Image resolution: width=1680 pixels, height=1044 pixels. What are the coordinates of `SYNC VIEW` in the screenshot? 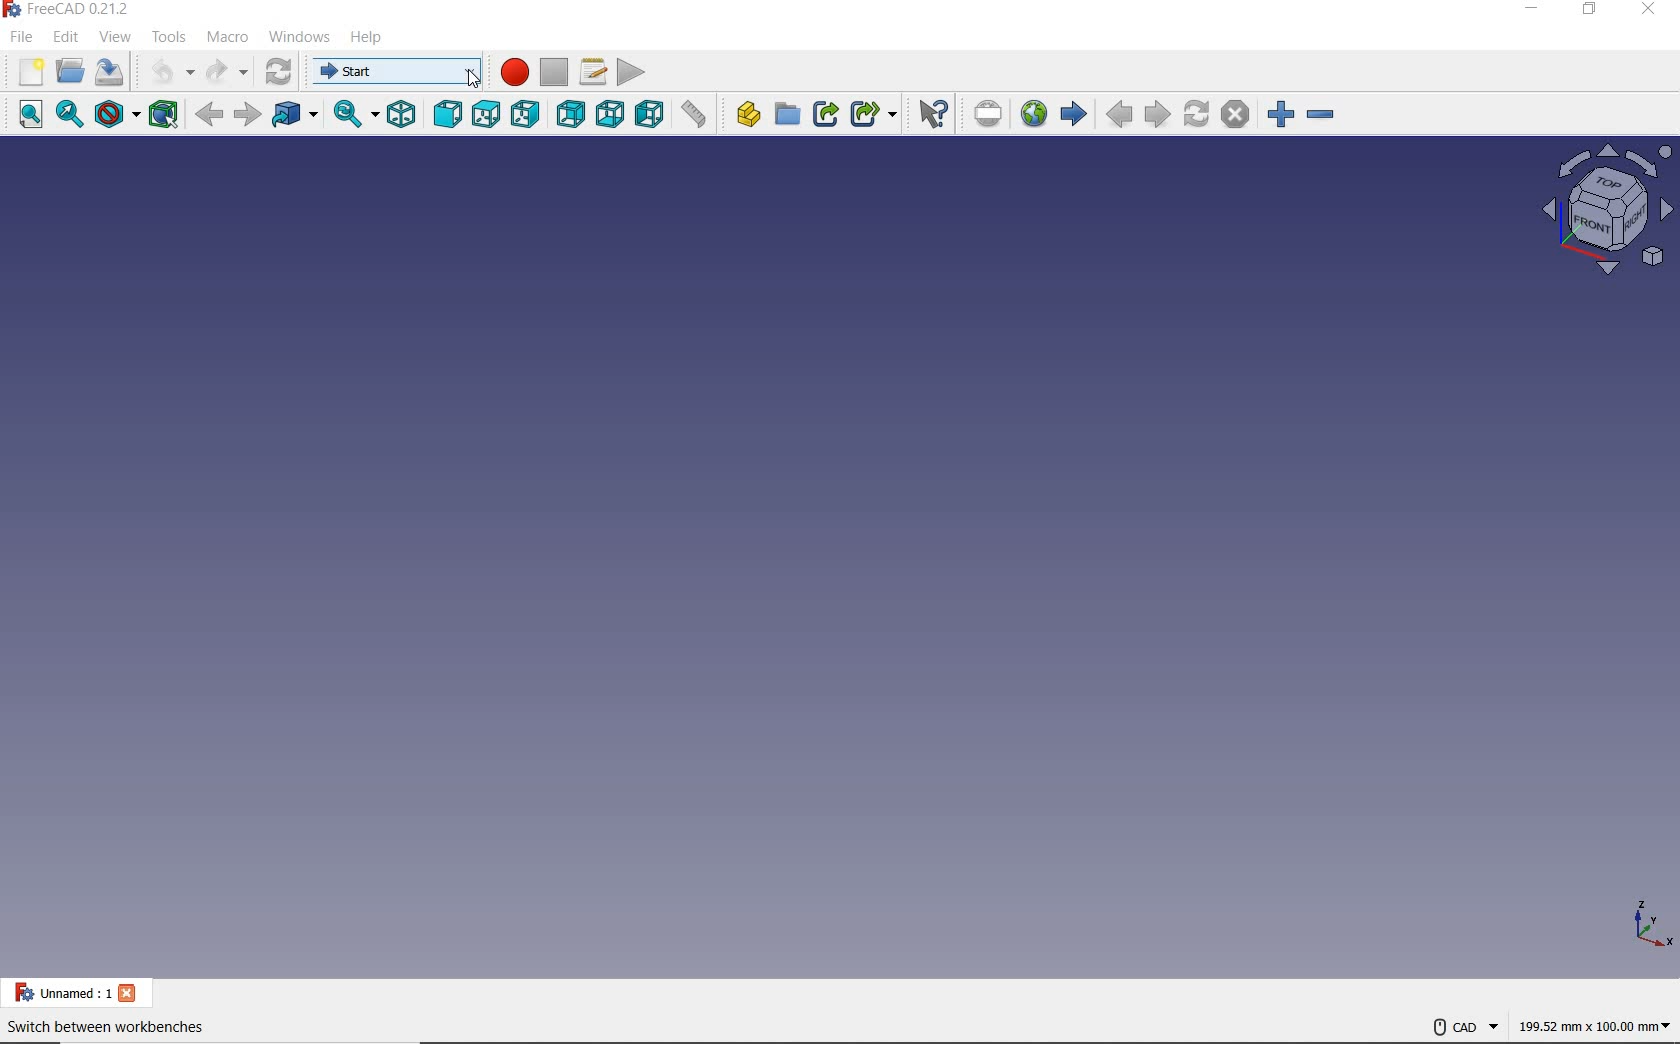 It's located at (355, 111).